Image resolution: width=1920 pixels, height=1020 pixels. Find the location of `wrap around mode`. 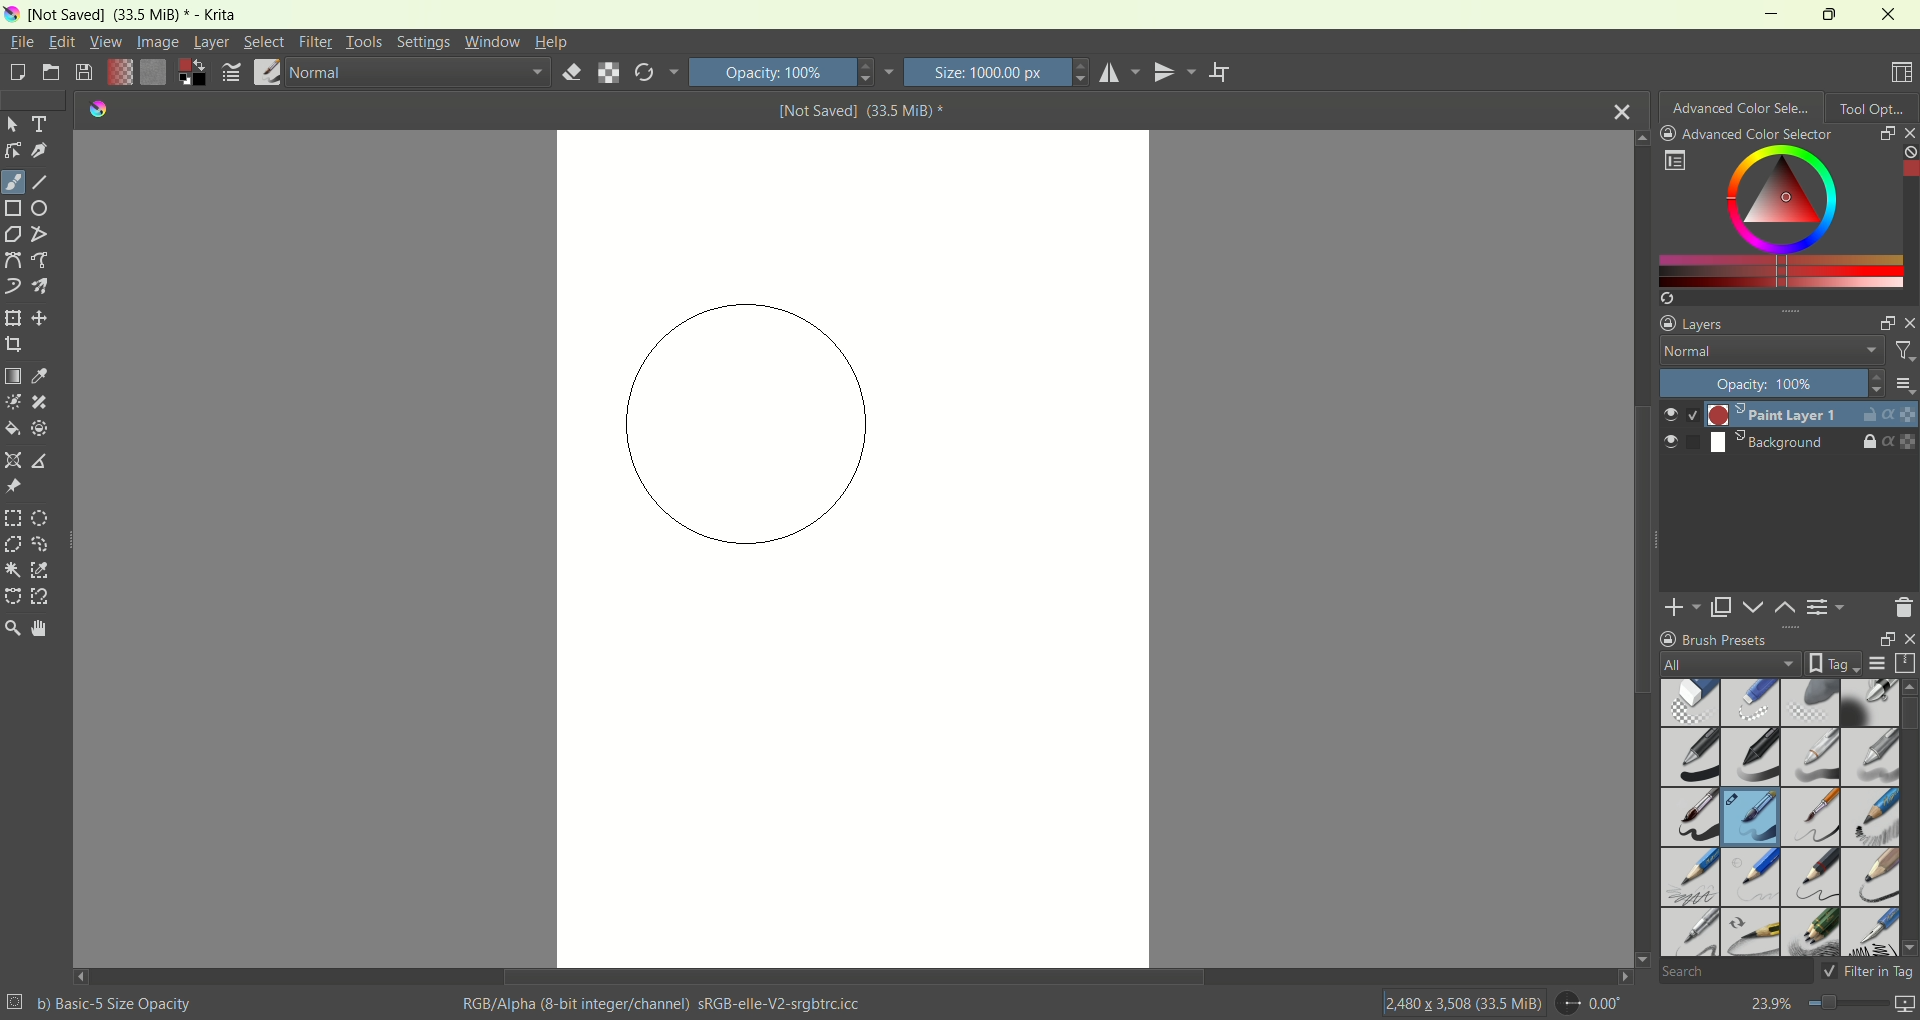

wrap around mode is located at coordinates (1221, 73).